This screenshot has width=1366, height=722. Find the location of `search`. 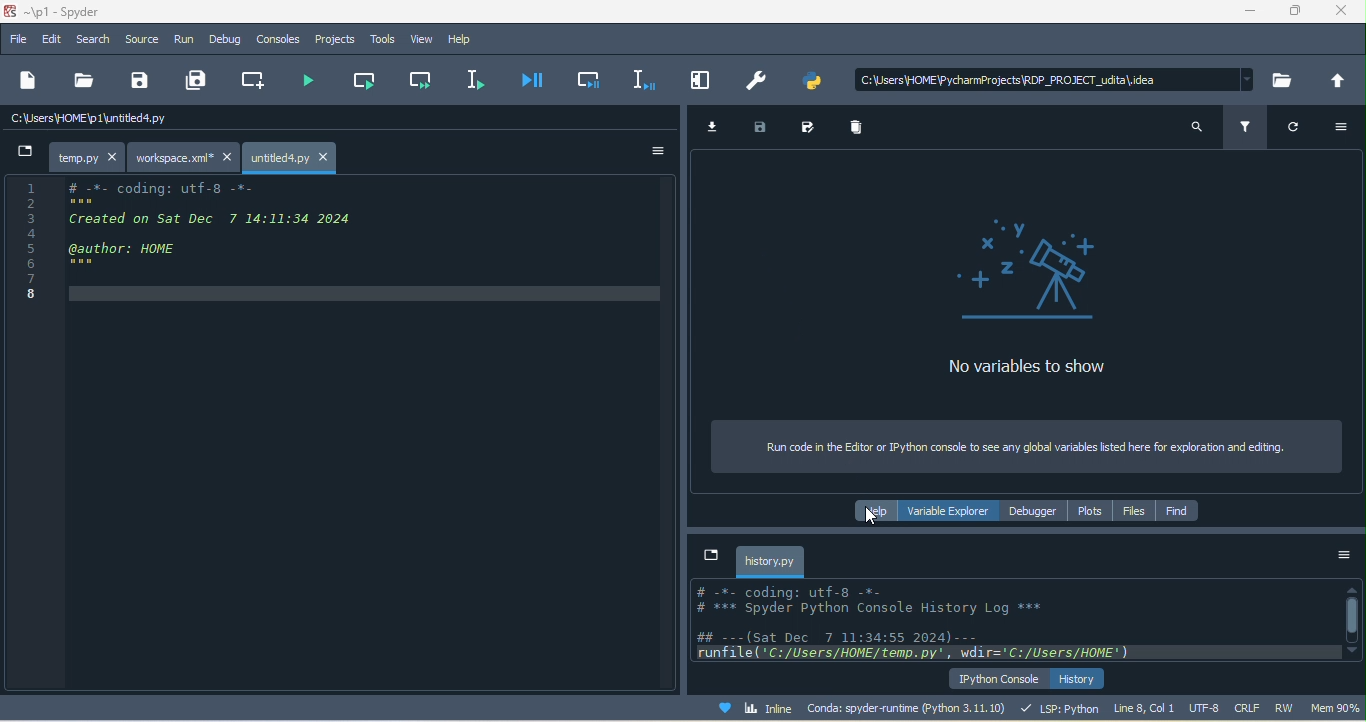

search is located at coordinates (101, 41).